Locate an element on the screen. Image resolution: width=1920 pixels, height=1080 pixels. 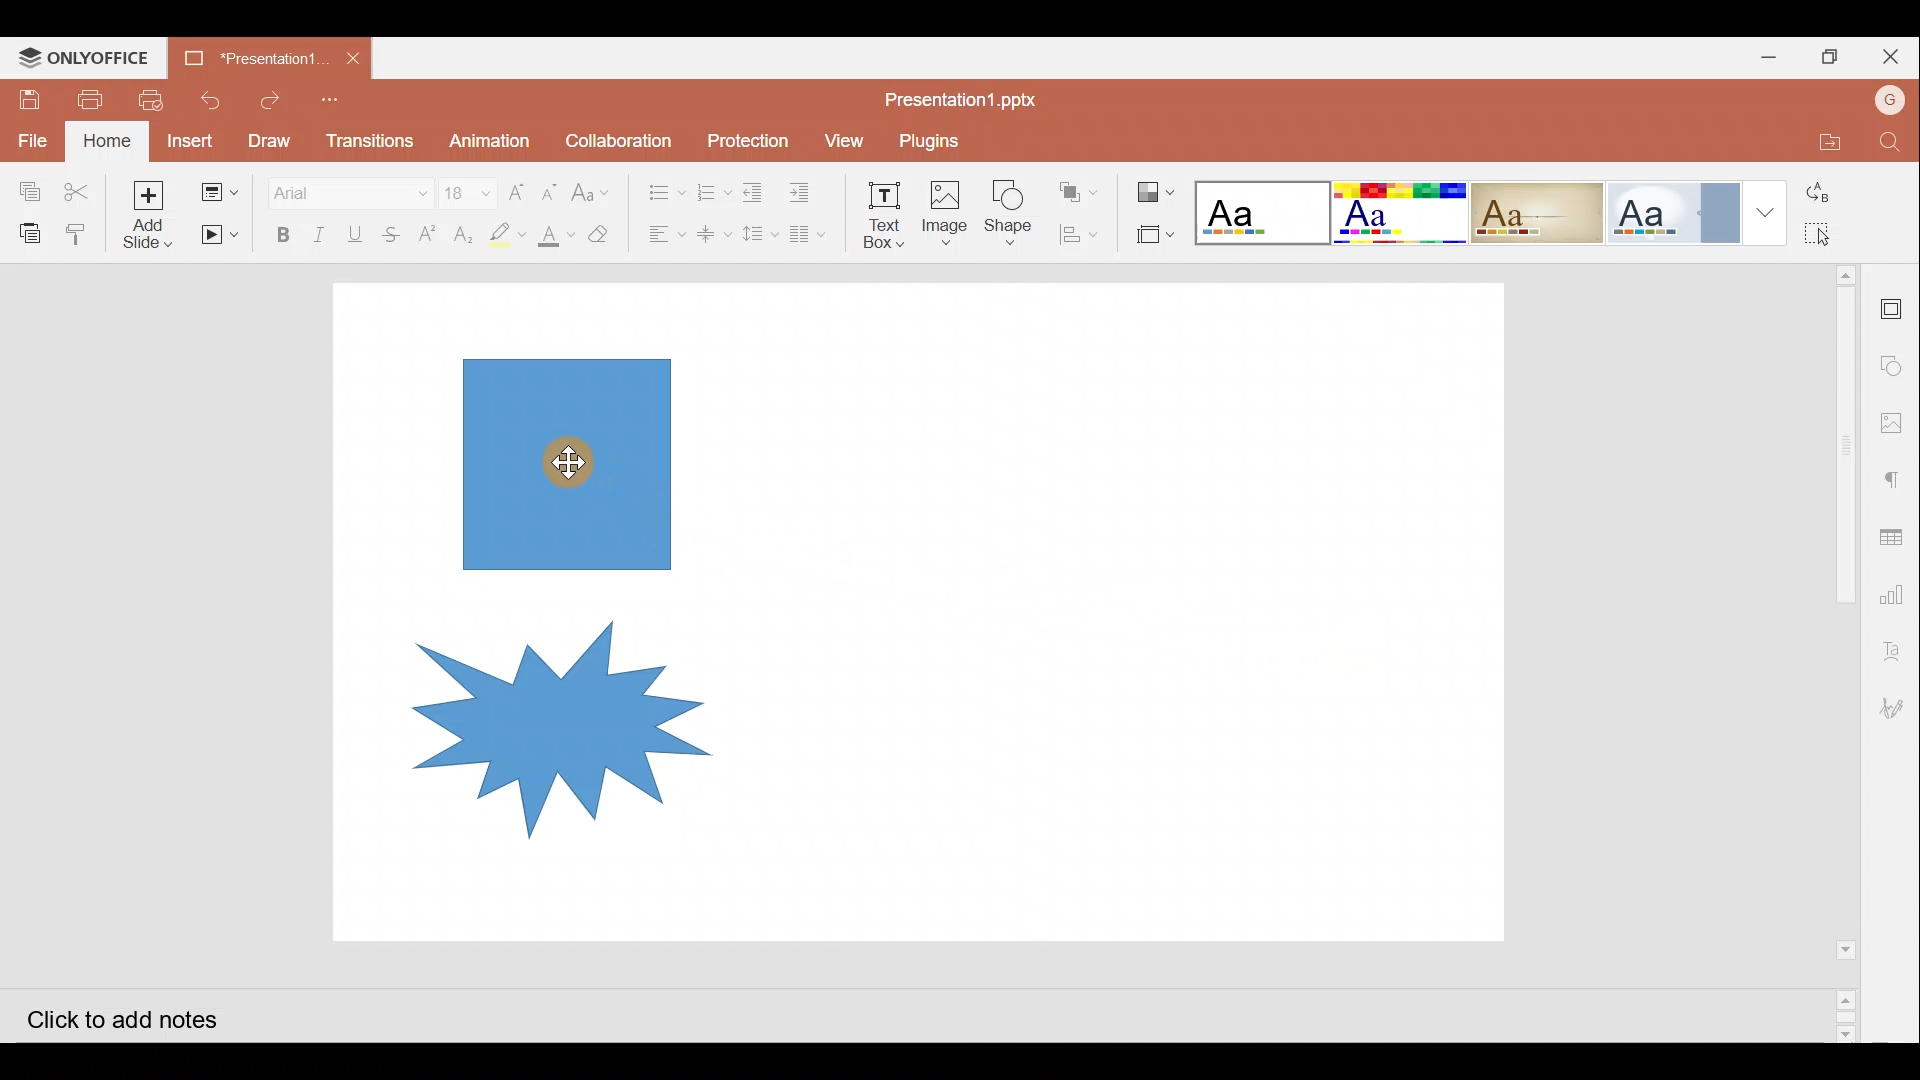
Insert image is located at coordinates (943, 205).